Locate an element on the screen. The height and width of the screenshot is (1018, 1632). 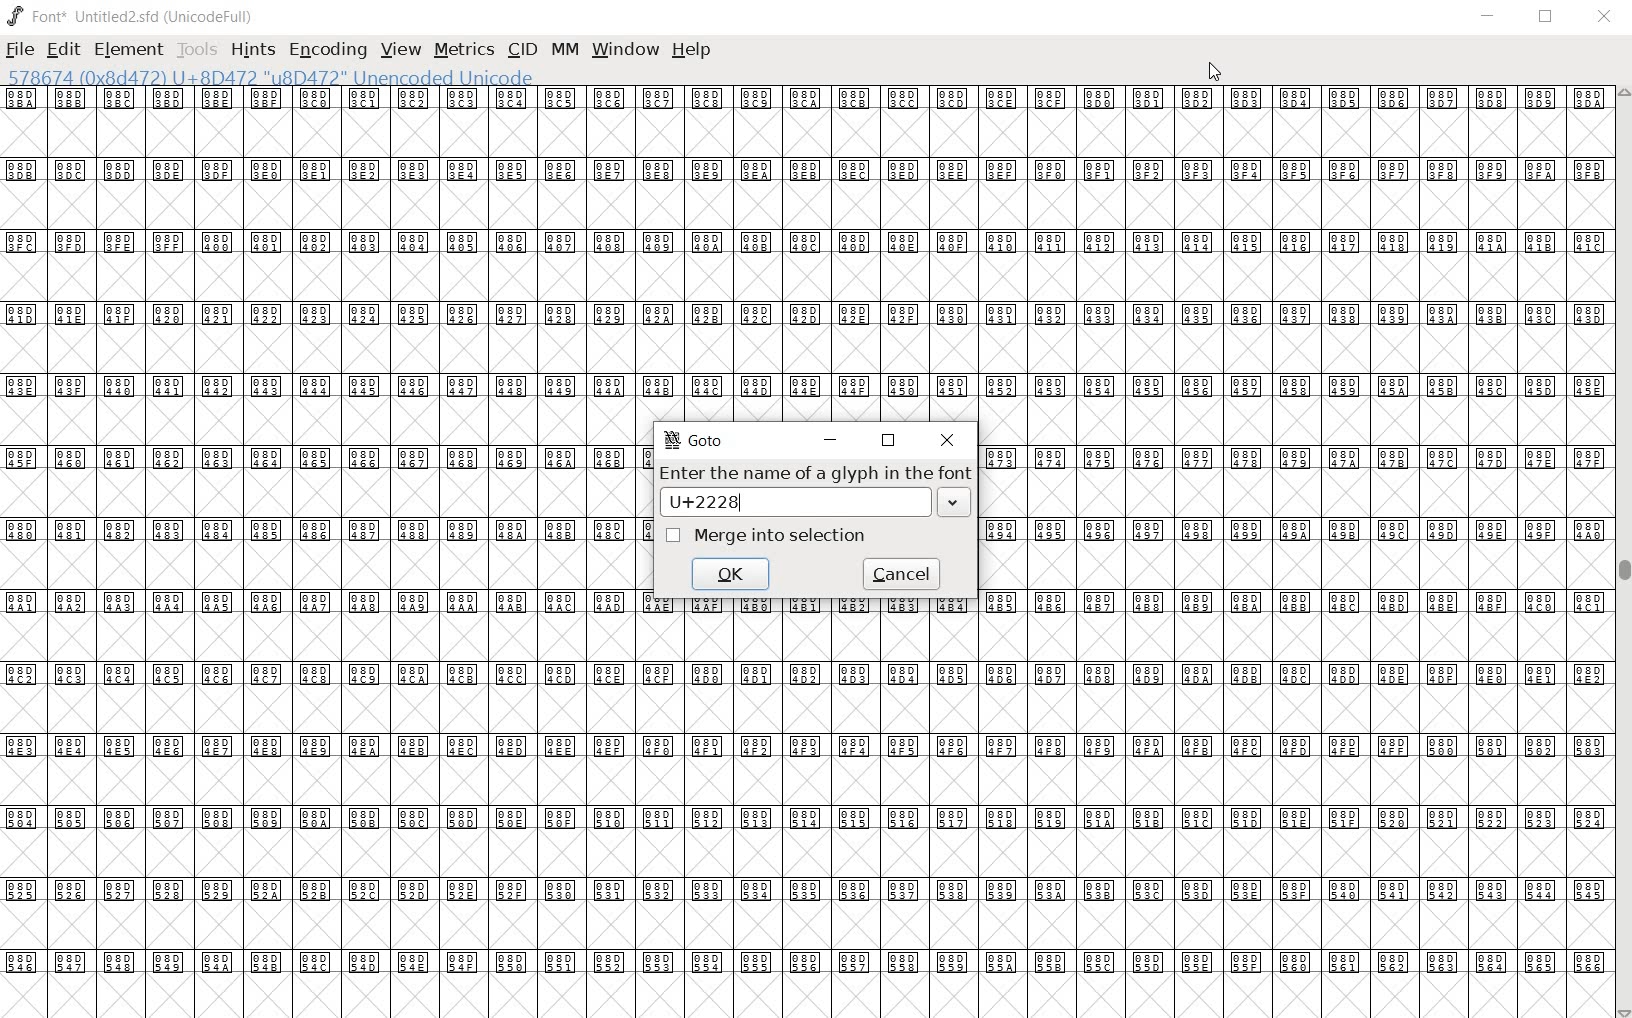
minimize is located at coordinates (832, 441).